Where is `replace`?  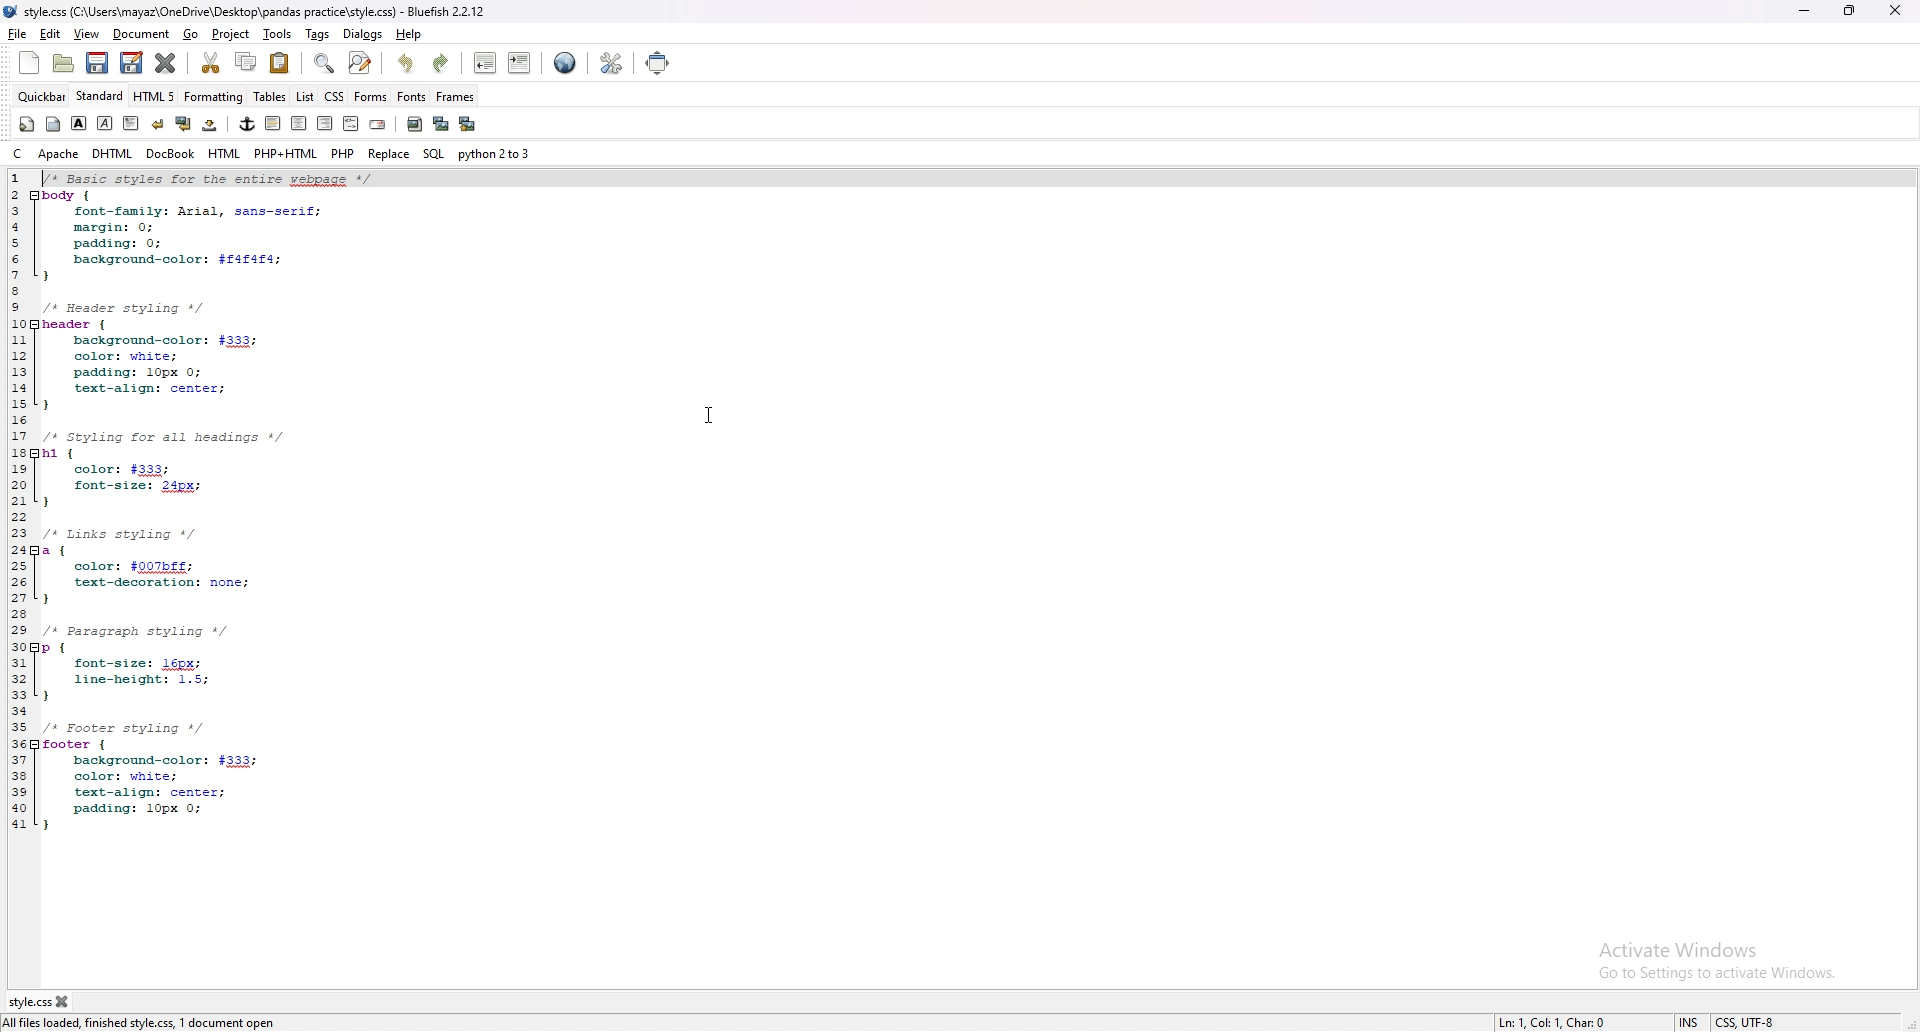 replace is located at coordinates (390, 154).